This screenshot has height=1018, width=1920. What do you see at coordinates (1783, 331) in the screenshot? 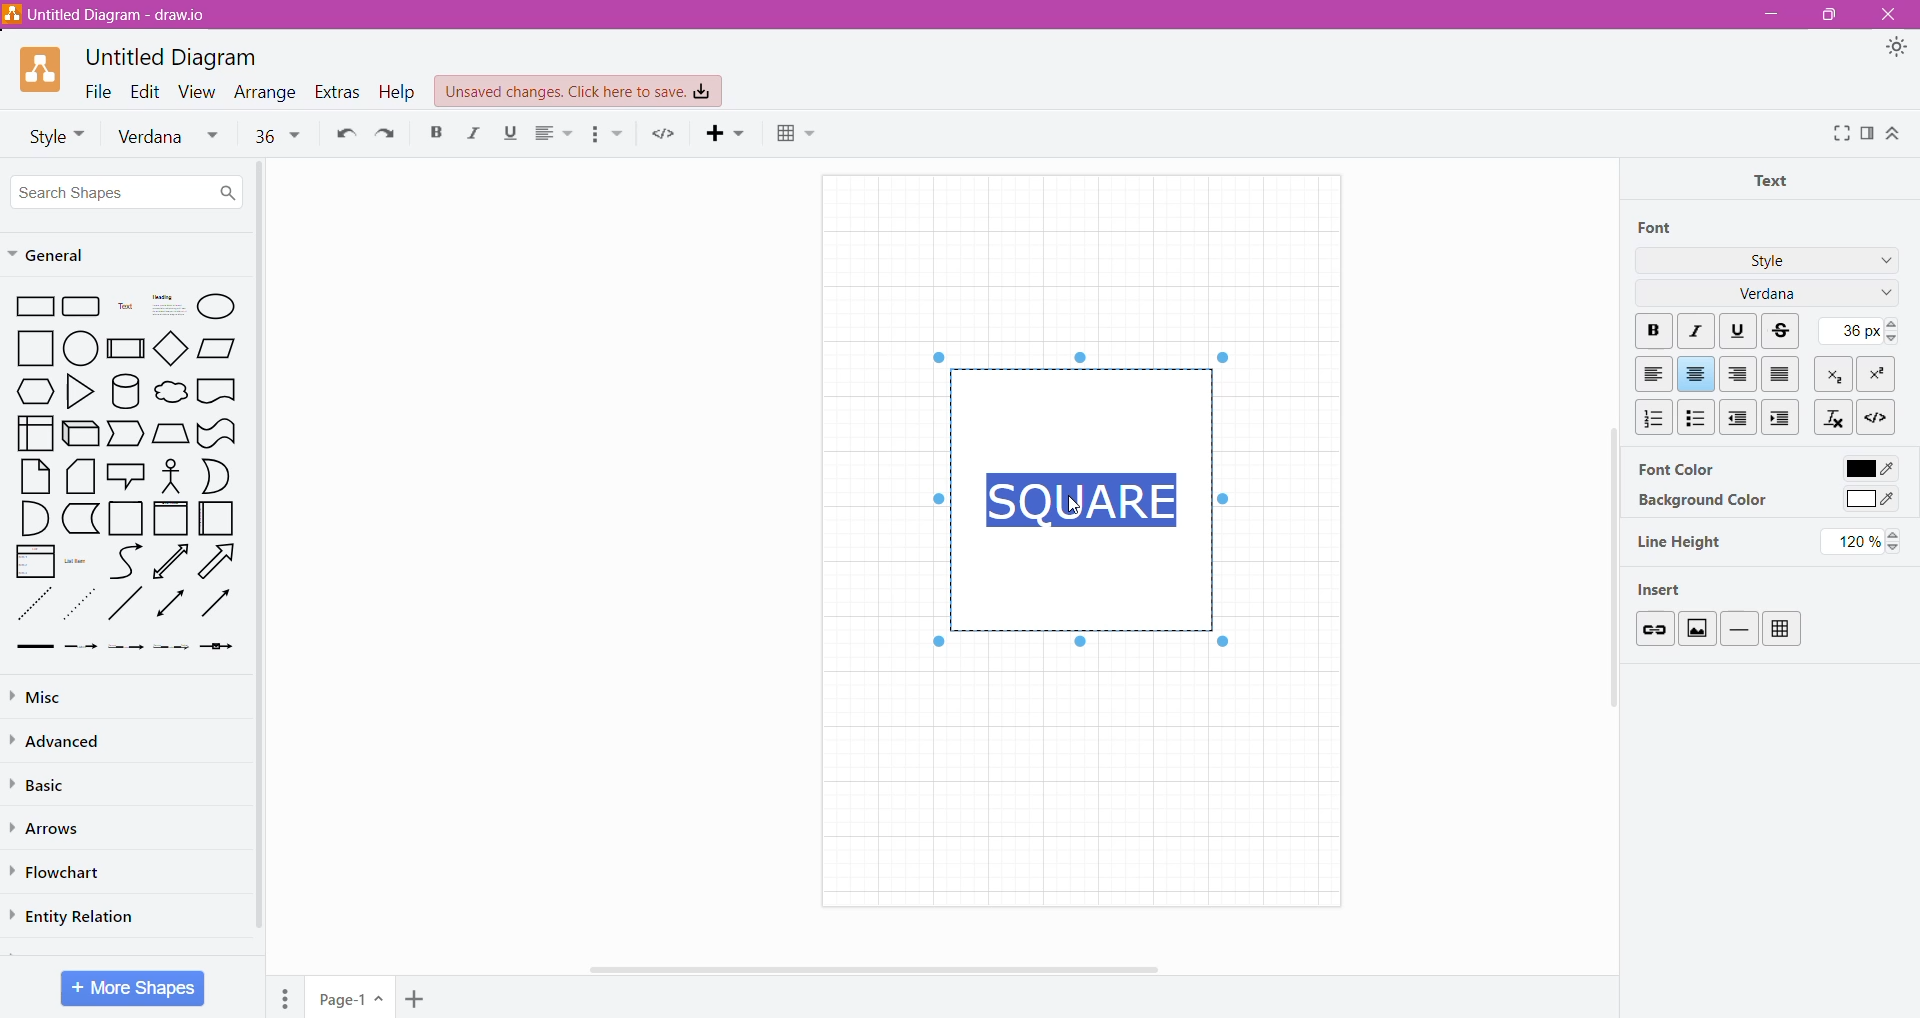
I see `Strikethrough` at bounding box center [1783, 331].